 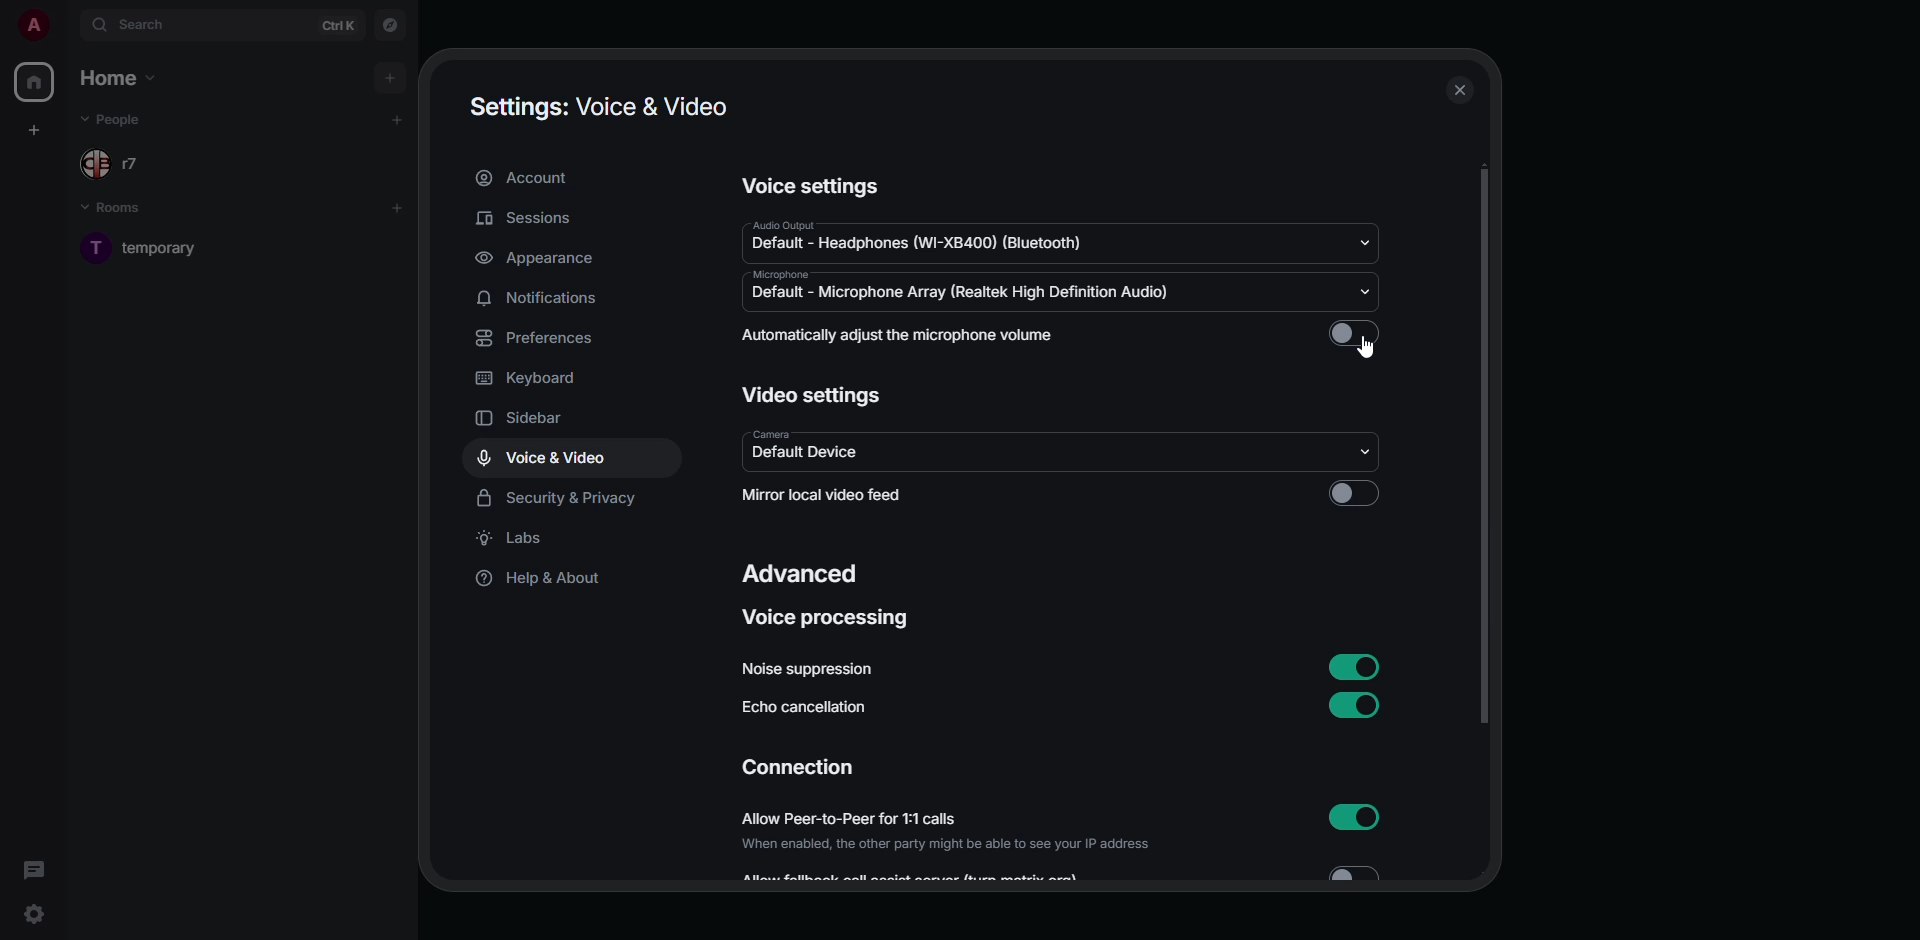 What do you see at coordinates (399, 205) in the screenshot?
I see `add` at bounding box center [399, 205].